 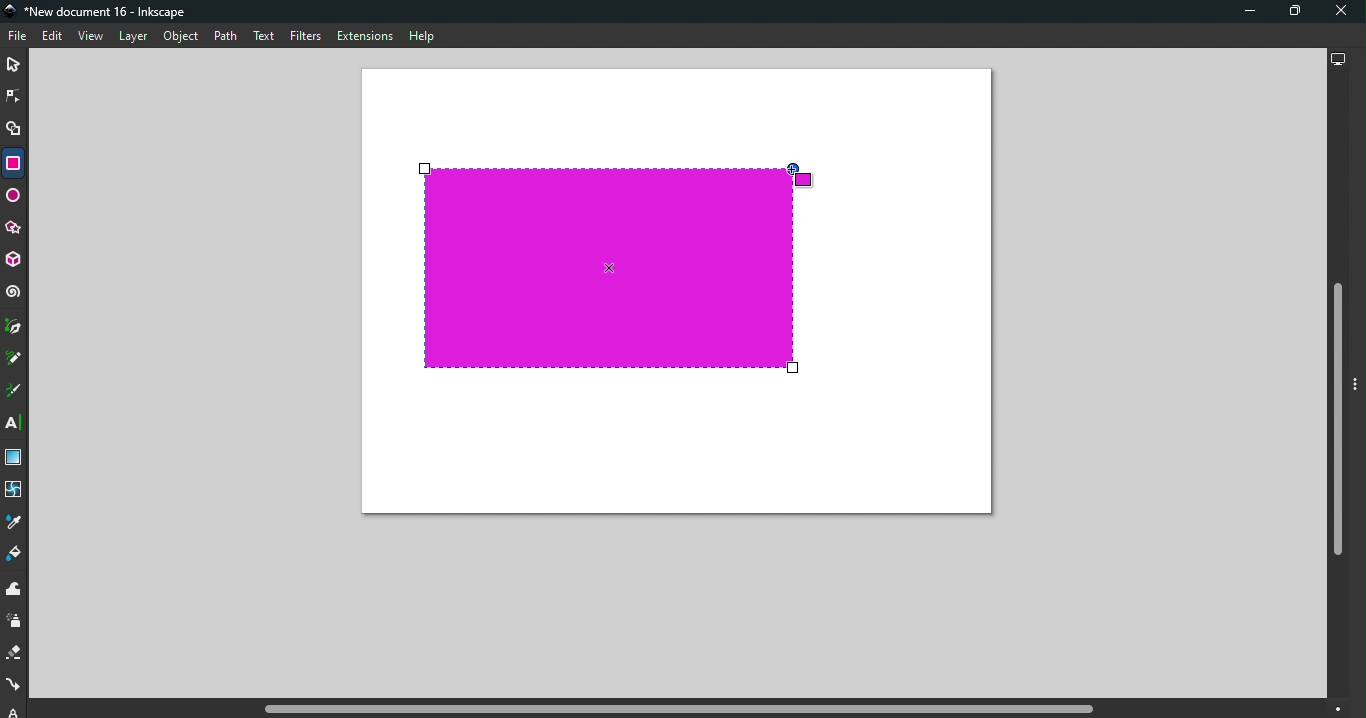 I want to click on Close, so click(x=1341, y=12).